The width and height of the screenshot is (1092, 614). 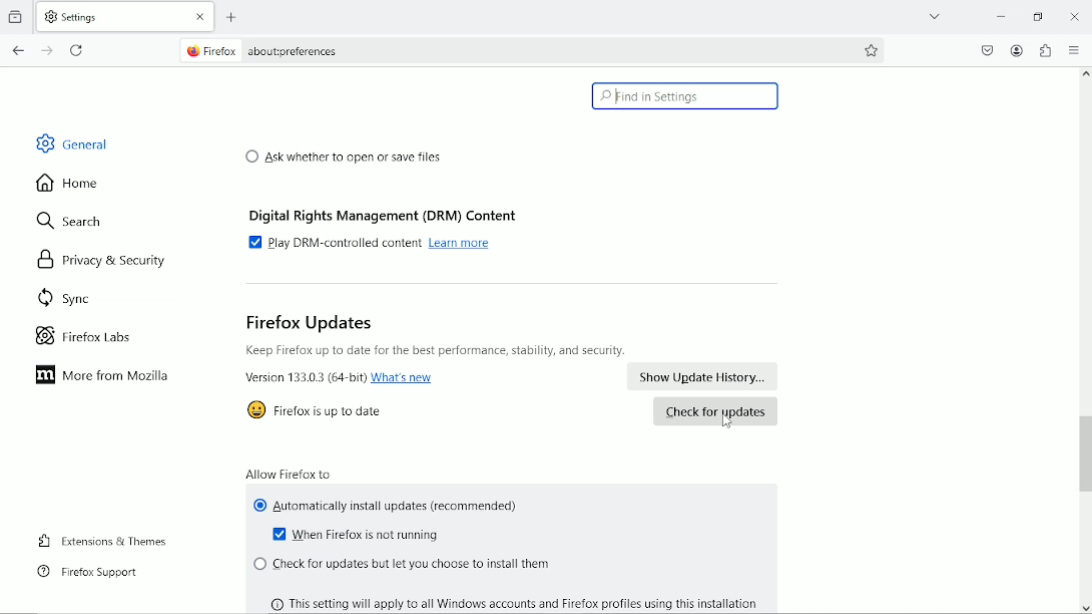 What do you see at coordinates (715, 412) in the screenshot?
I see `check for updates` at bounding box center [715, 412].